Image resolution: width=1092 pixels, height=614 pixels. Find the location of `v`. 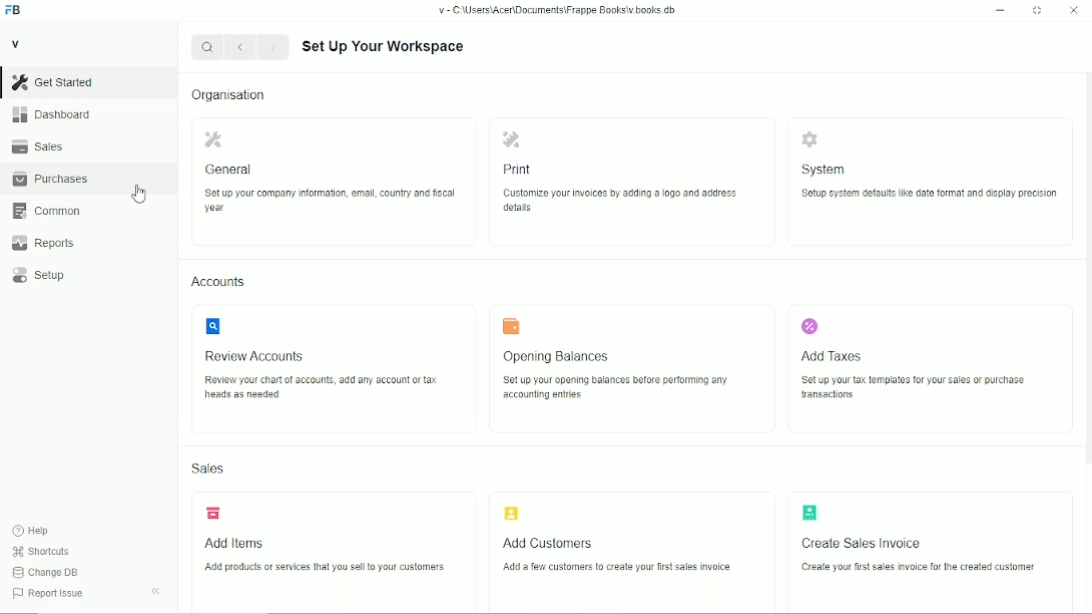

v is located at coordinates (17, 43).